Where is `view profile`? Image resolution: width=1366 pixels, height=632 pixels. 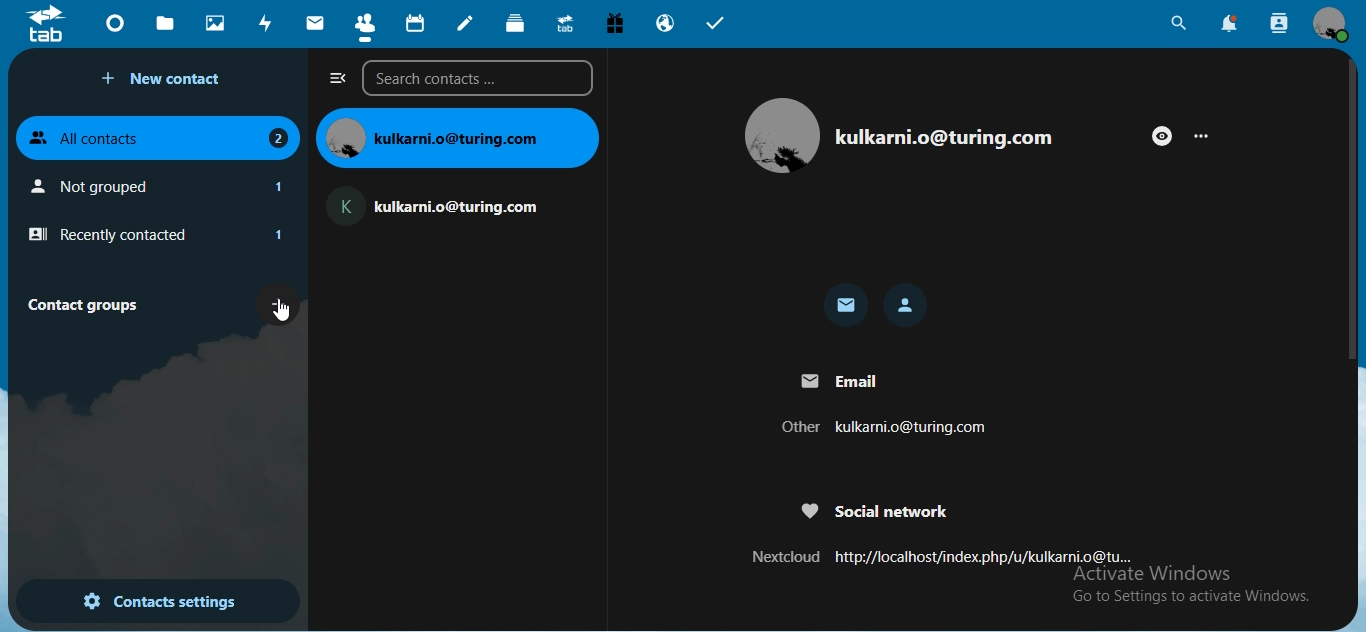
view profile is located at coordinates (1331, 23).